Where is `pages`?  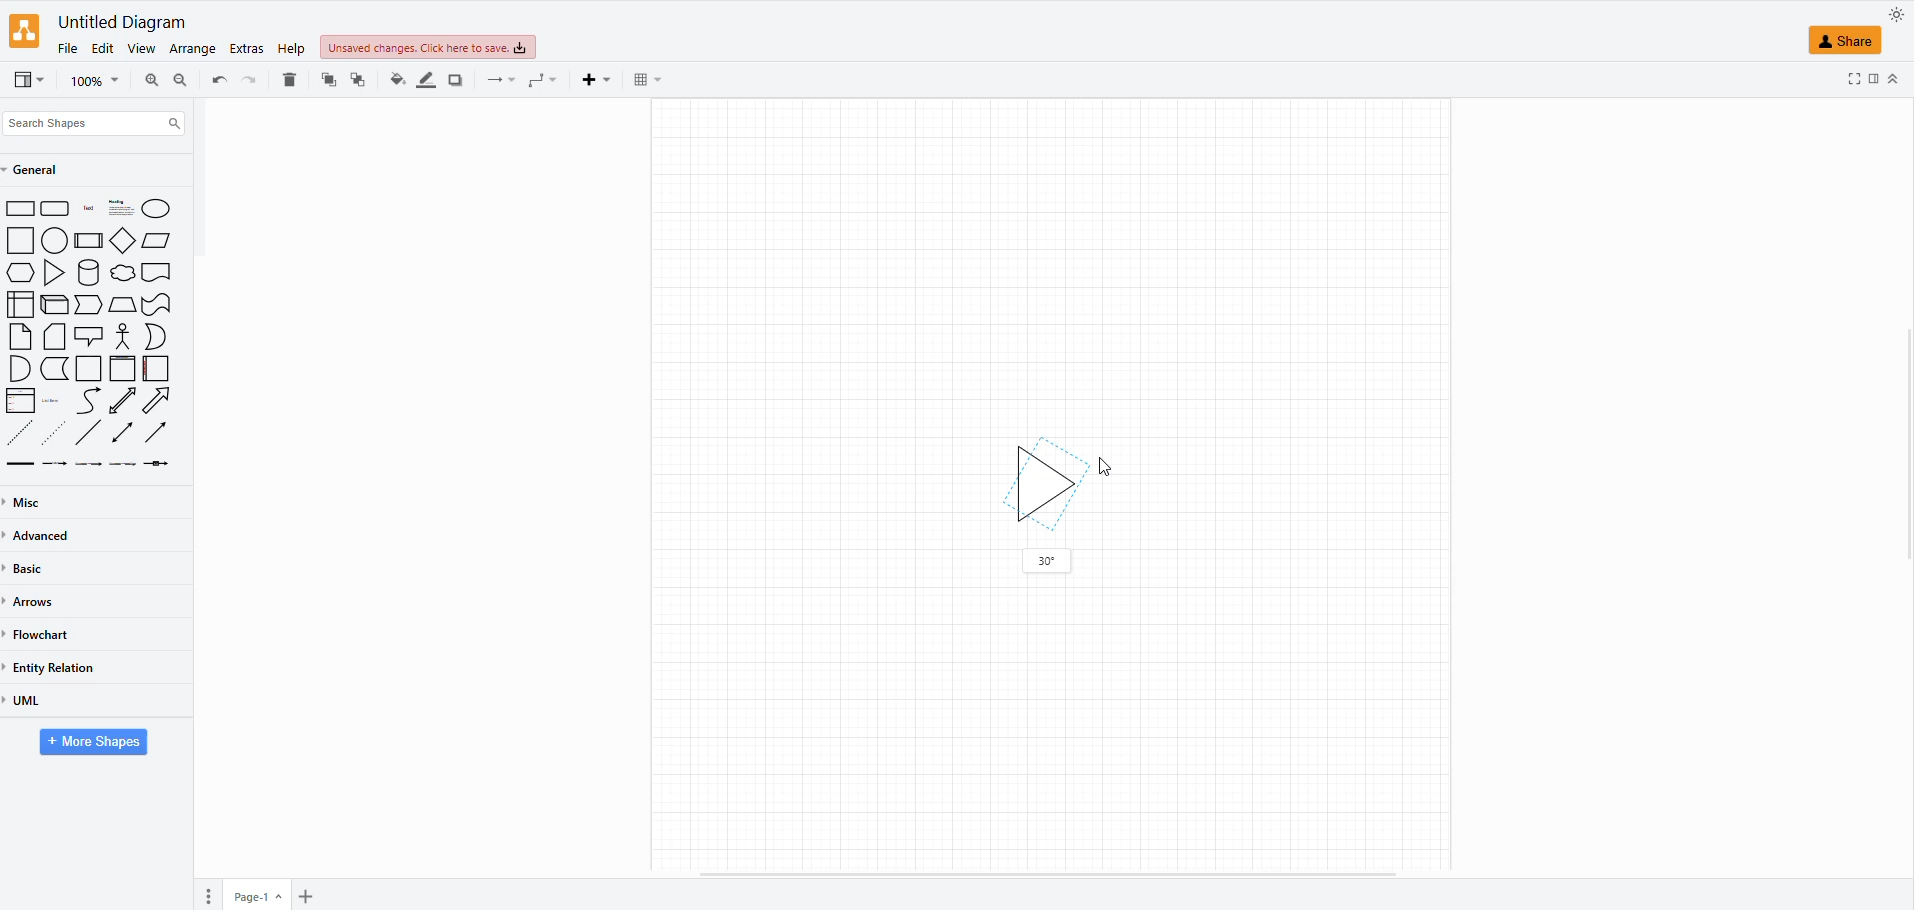 pages is located at coordinates (206, 897).